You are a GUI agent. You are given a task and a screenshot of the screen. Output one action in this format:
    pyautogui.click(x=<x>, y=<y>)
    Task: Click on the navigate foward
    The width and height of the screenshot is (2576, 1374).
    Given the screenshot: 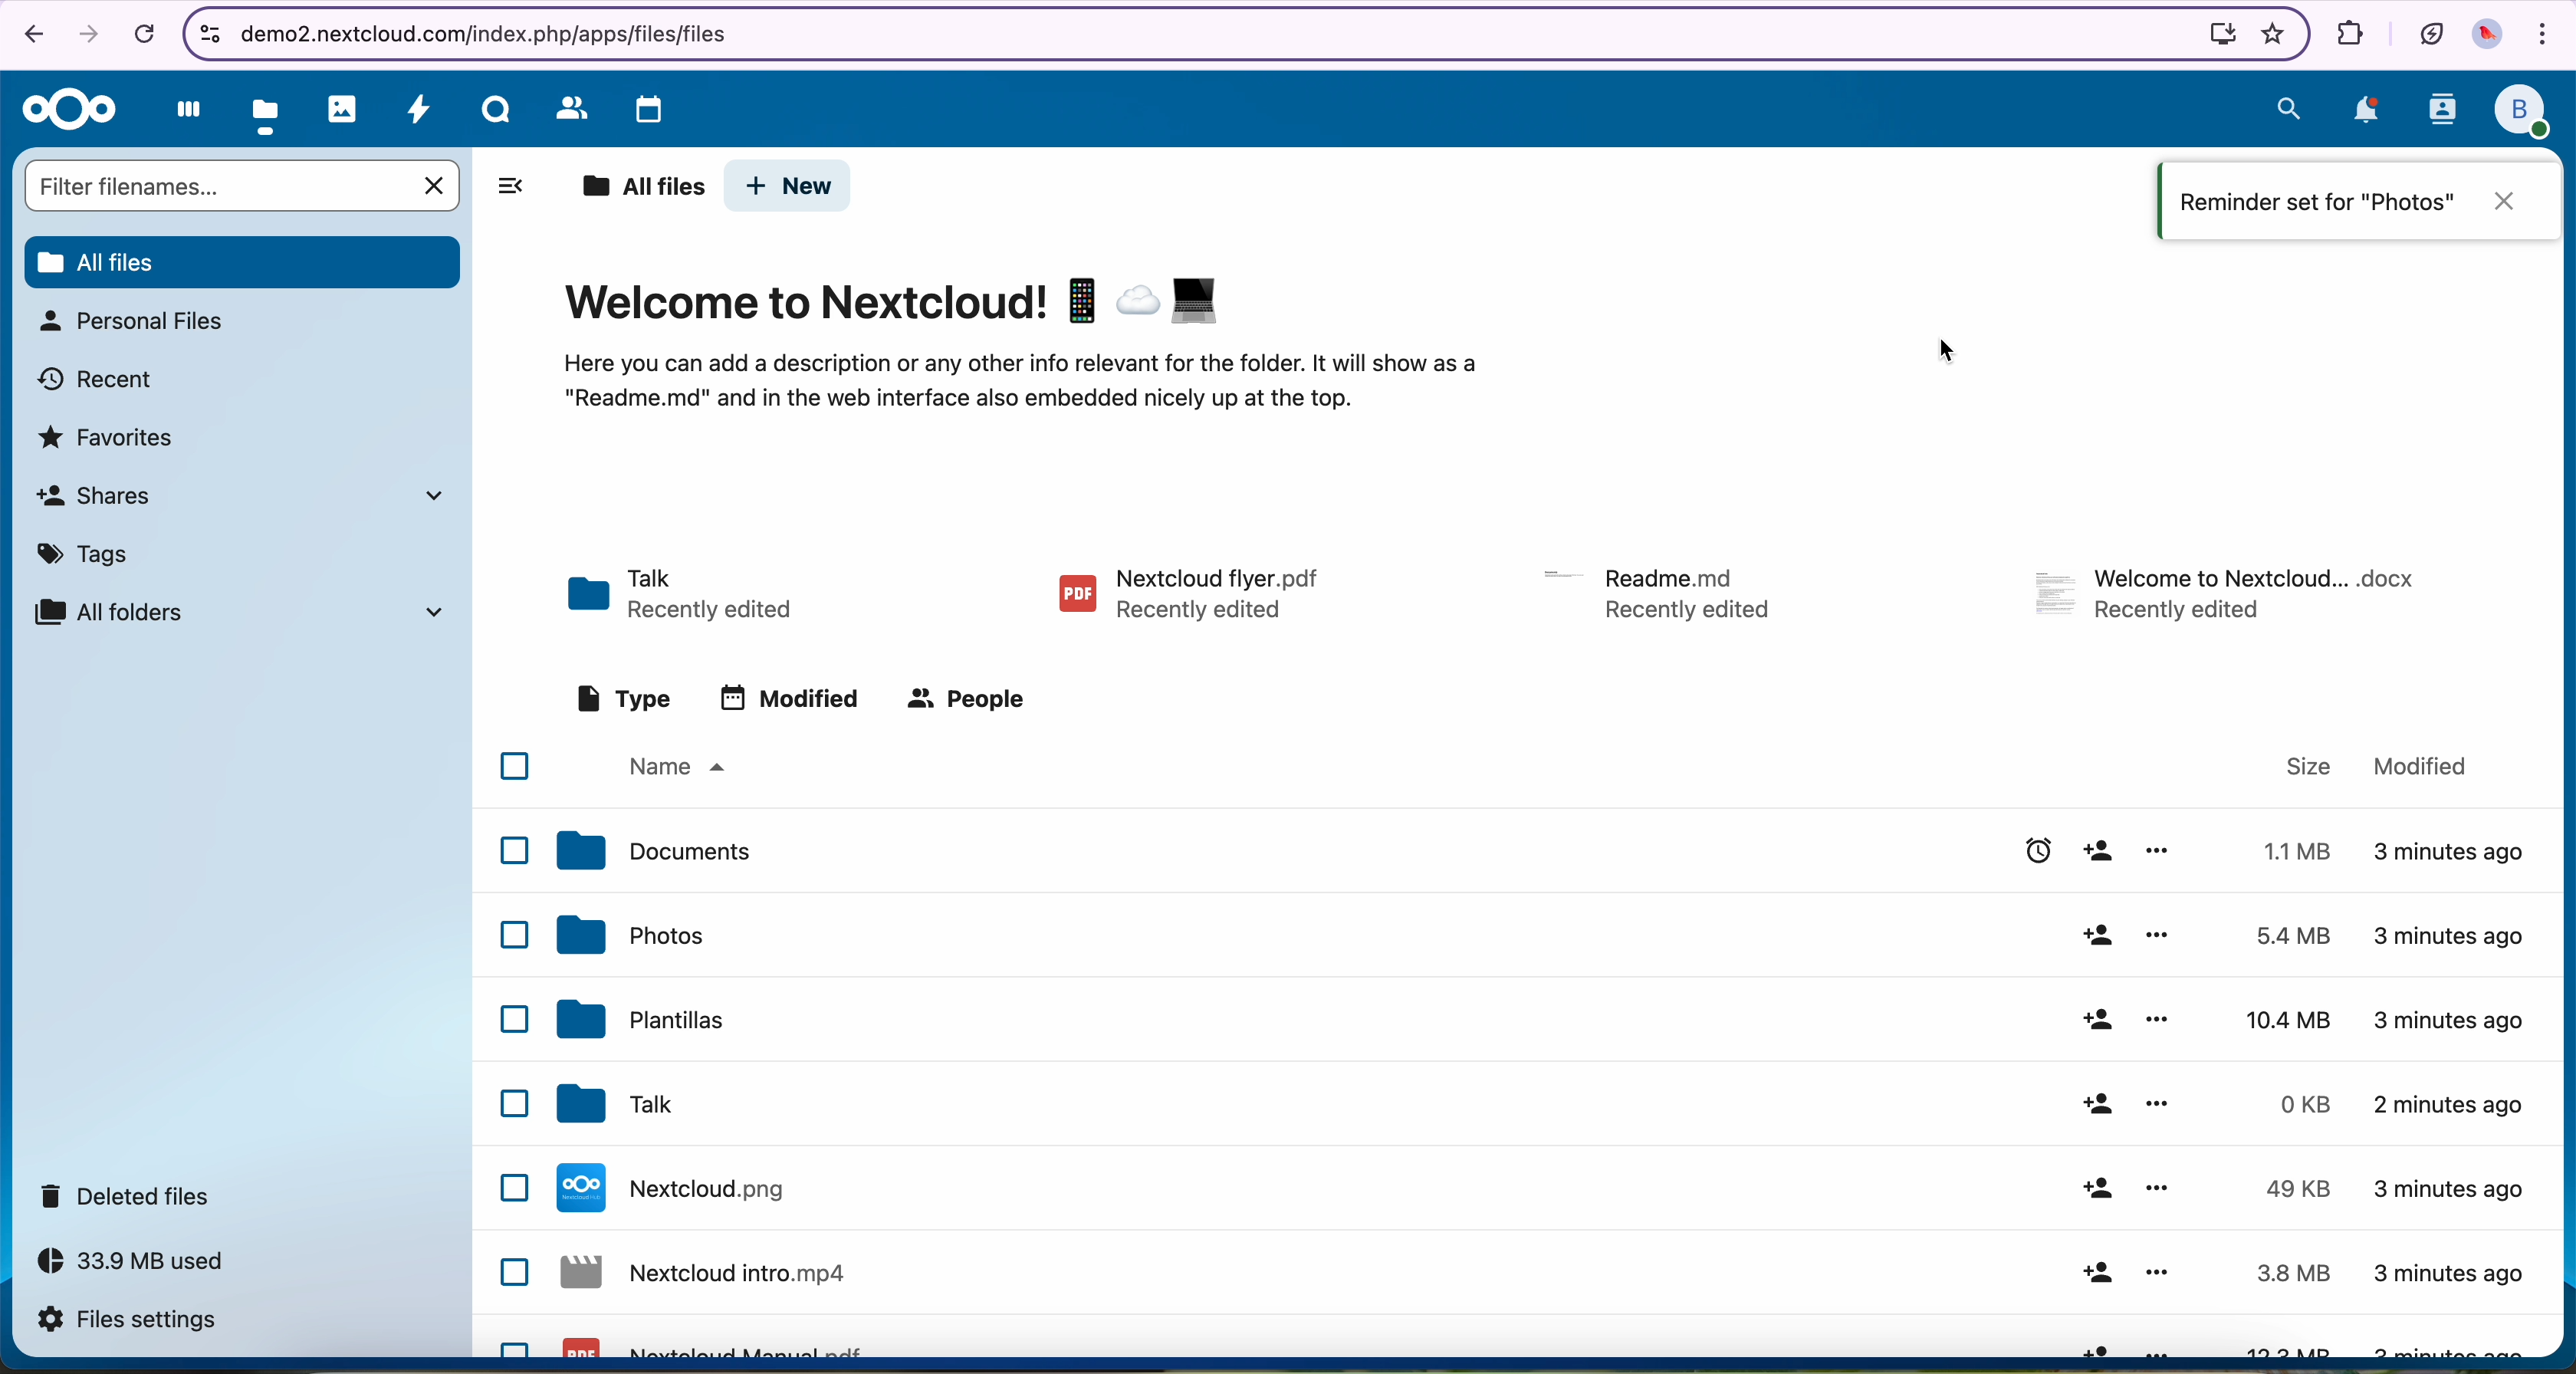 What is the action you would take?
    pyautogui.click(x=87, y=35)
    